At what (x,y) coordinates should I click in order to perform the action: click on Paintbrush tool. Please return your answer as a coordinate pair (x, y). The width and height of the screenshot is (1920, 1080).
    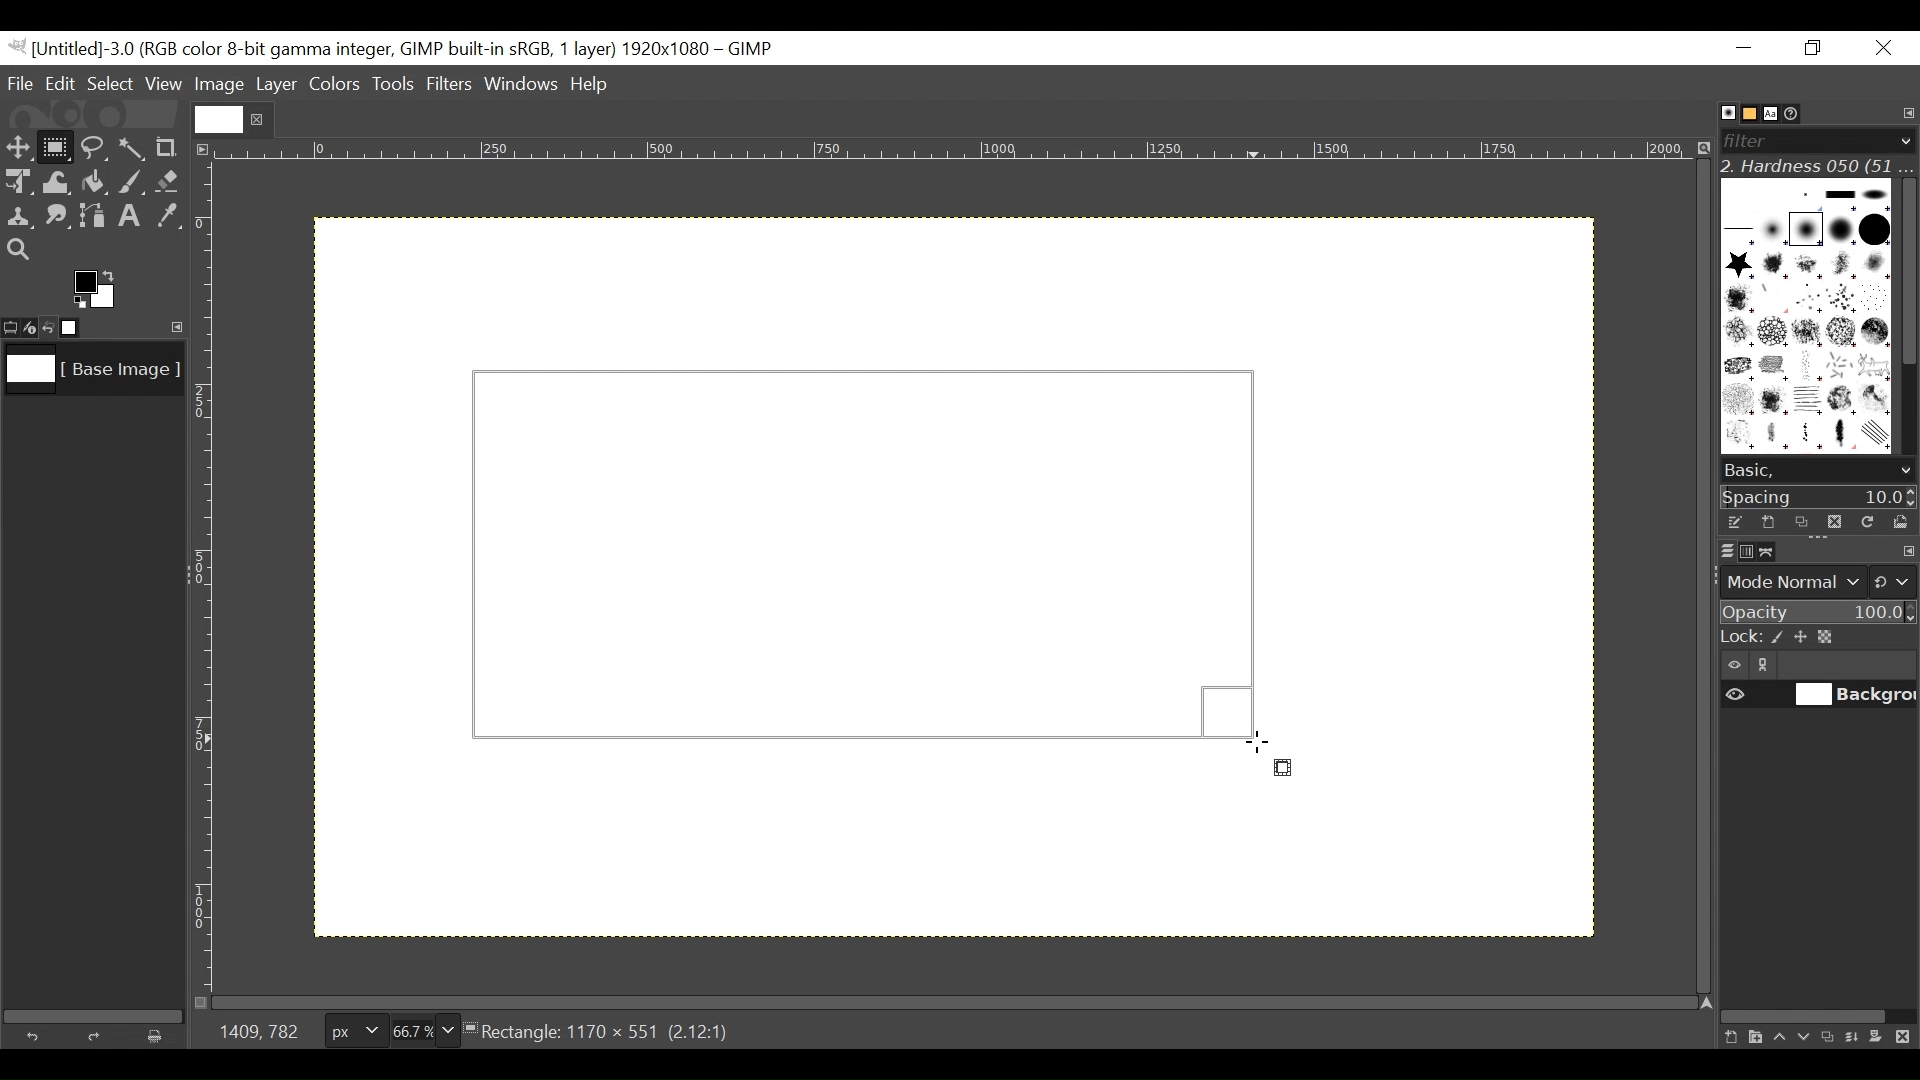
    Looking at the image, I should click on (131, 184).